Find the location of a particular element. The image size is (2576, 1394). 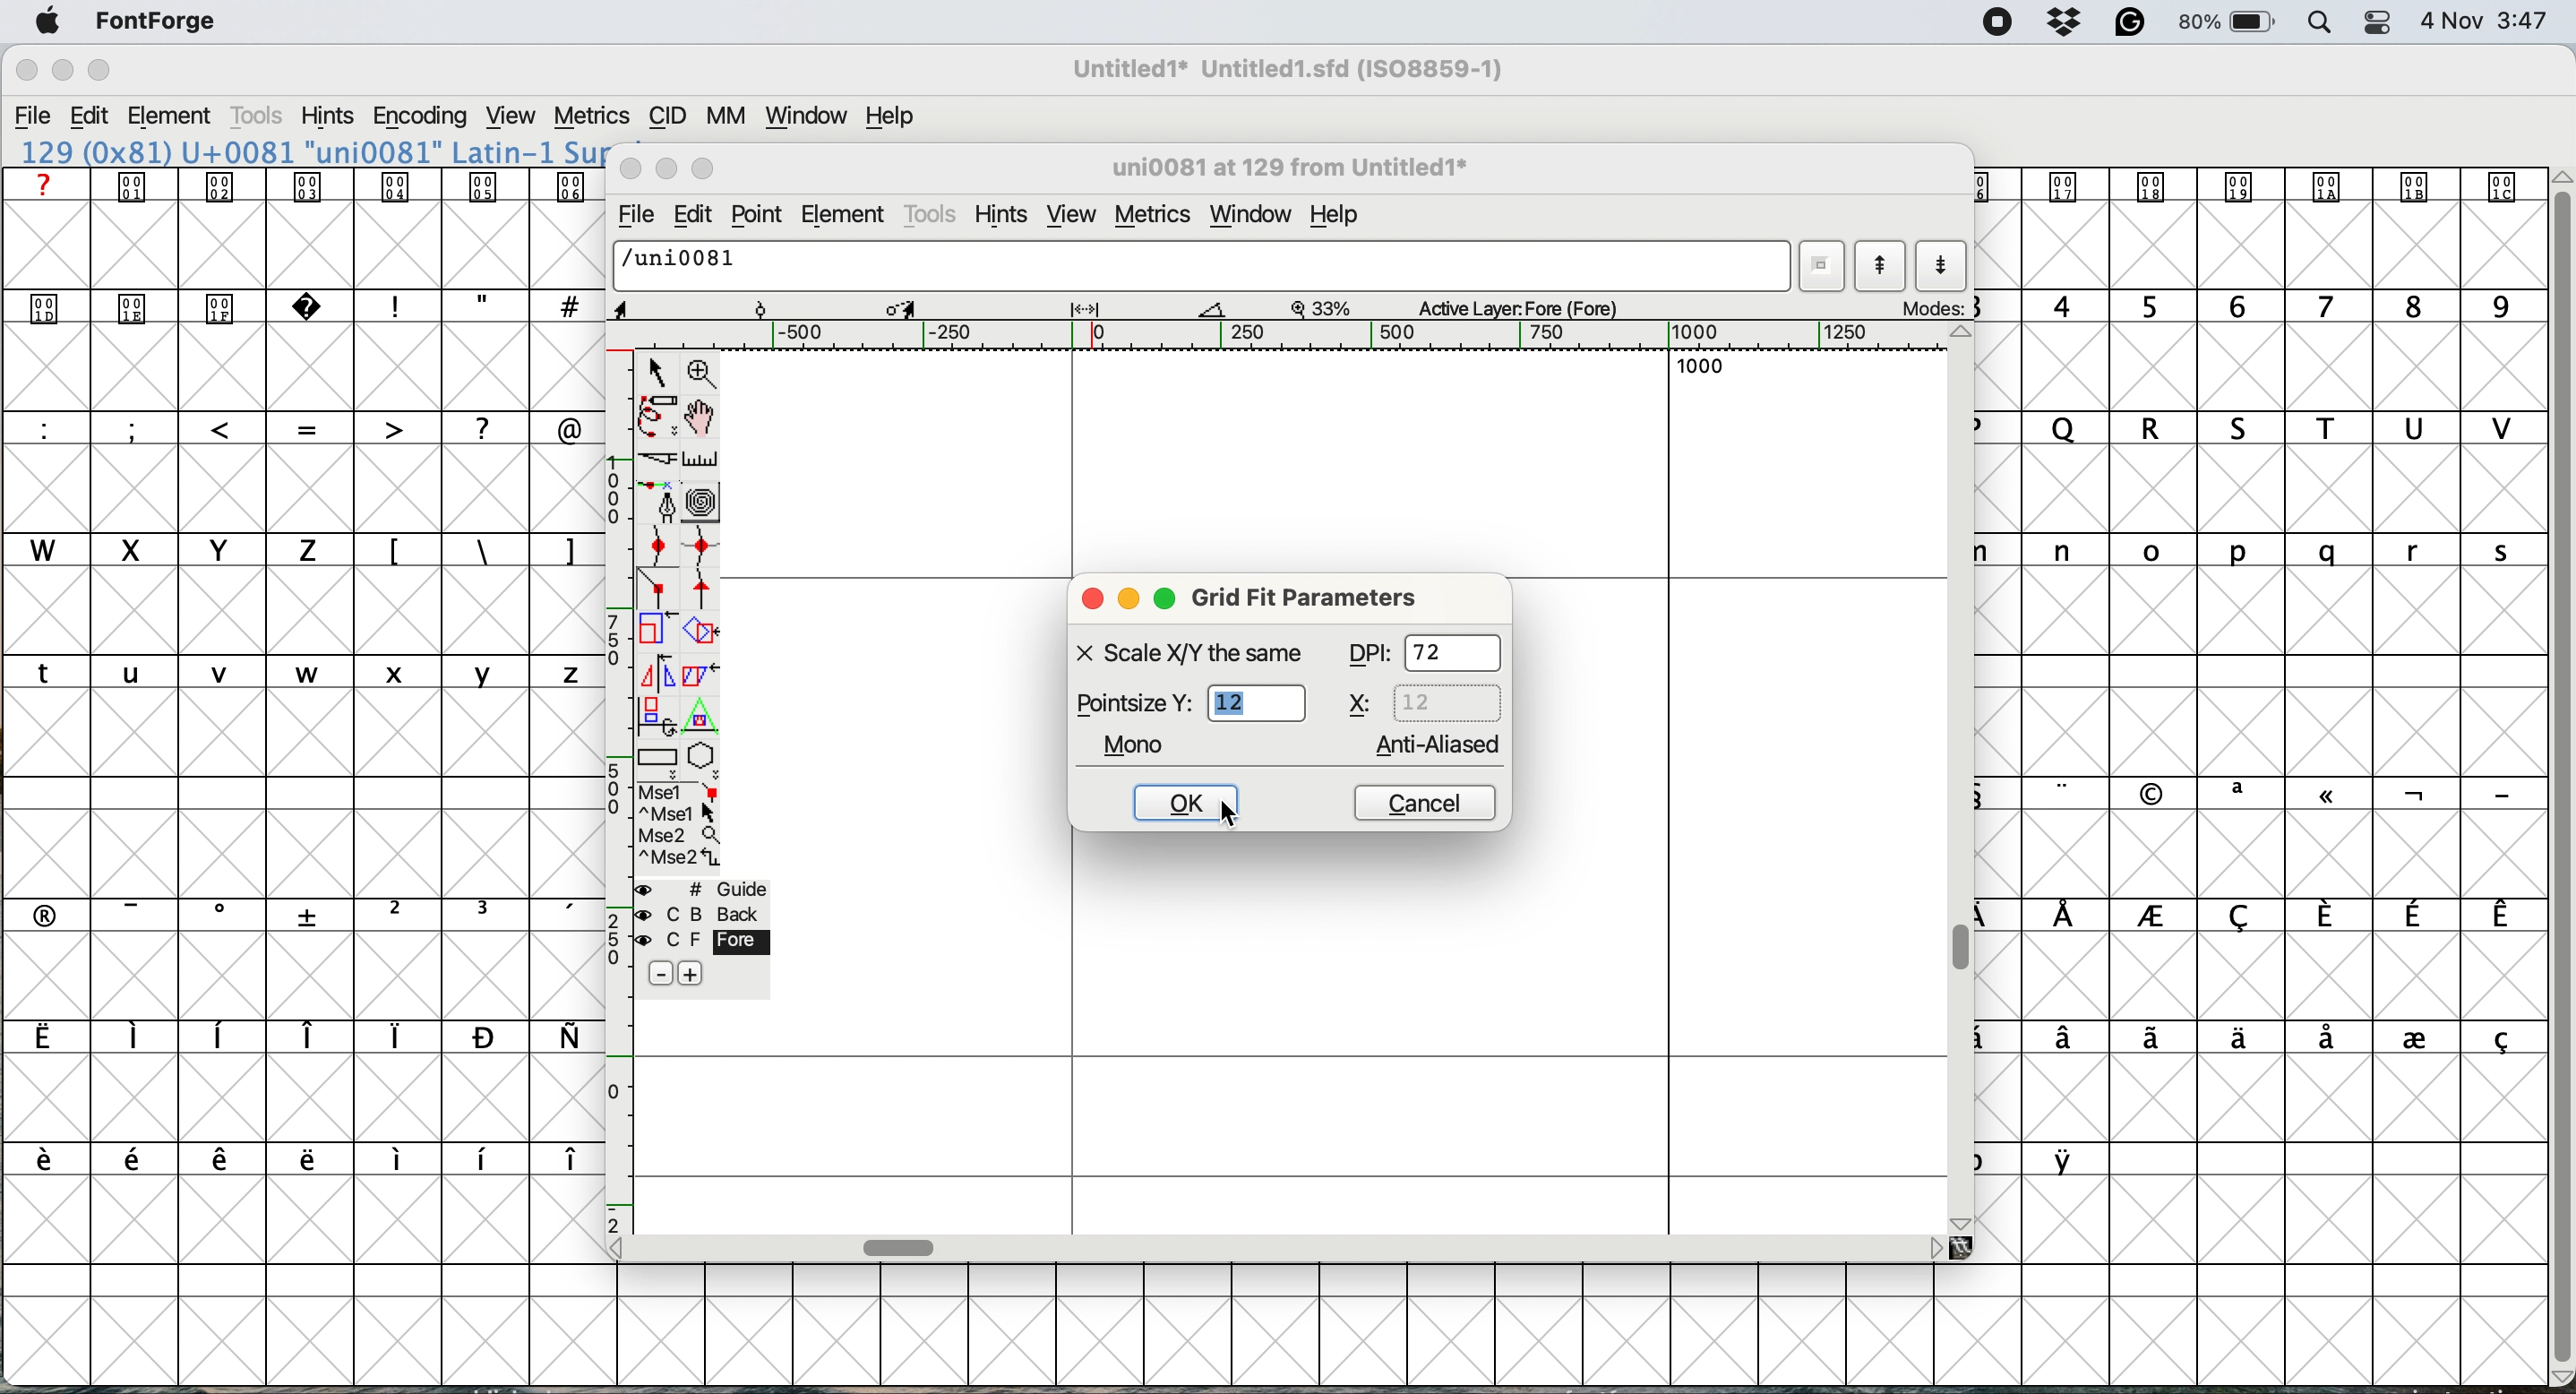

Horizontal Scale is located at coordinates (1280, 336).